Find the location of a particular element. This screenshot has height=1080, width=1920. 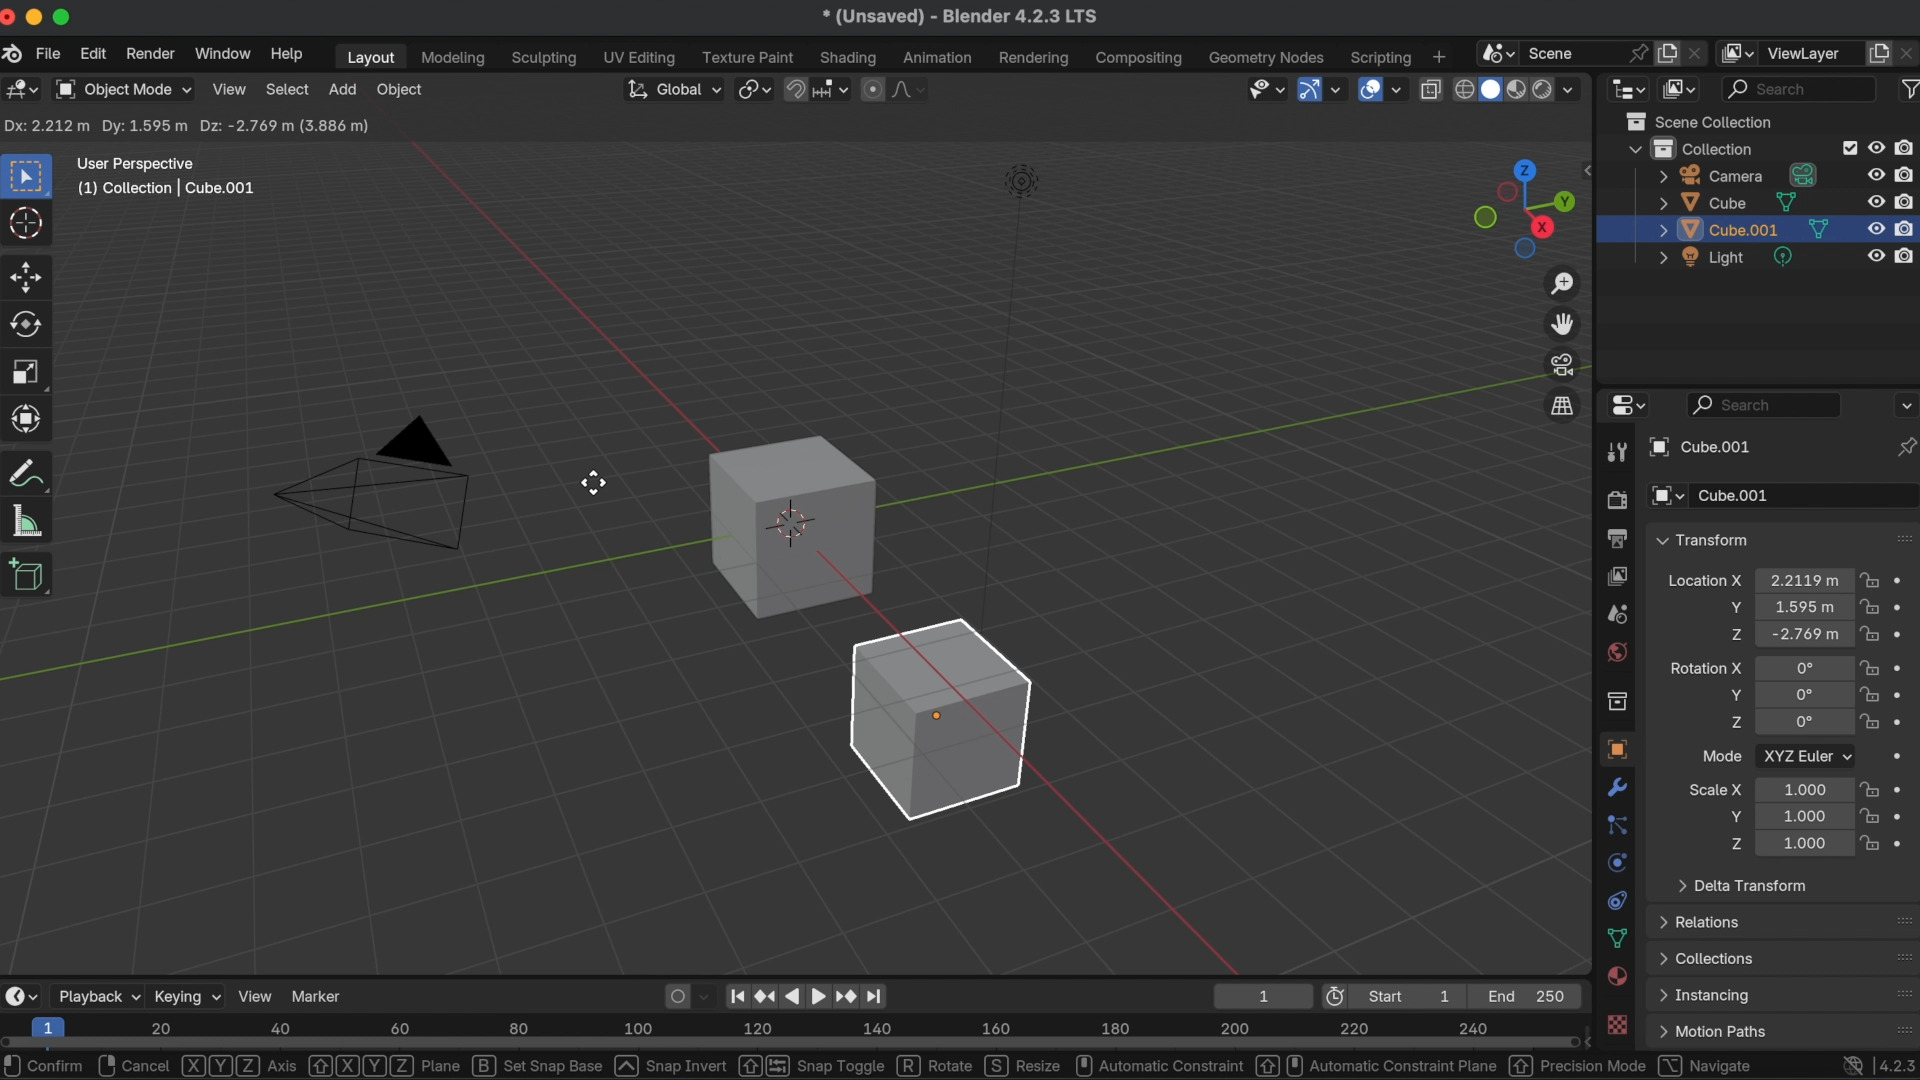

browse object to be linked is located at coordinates (1668, 497).